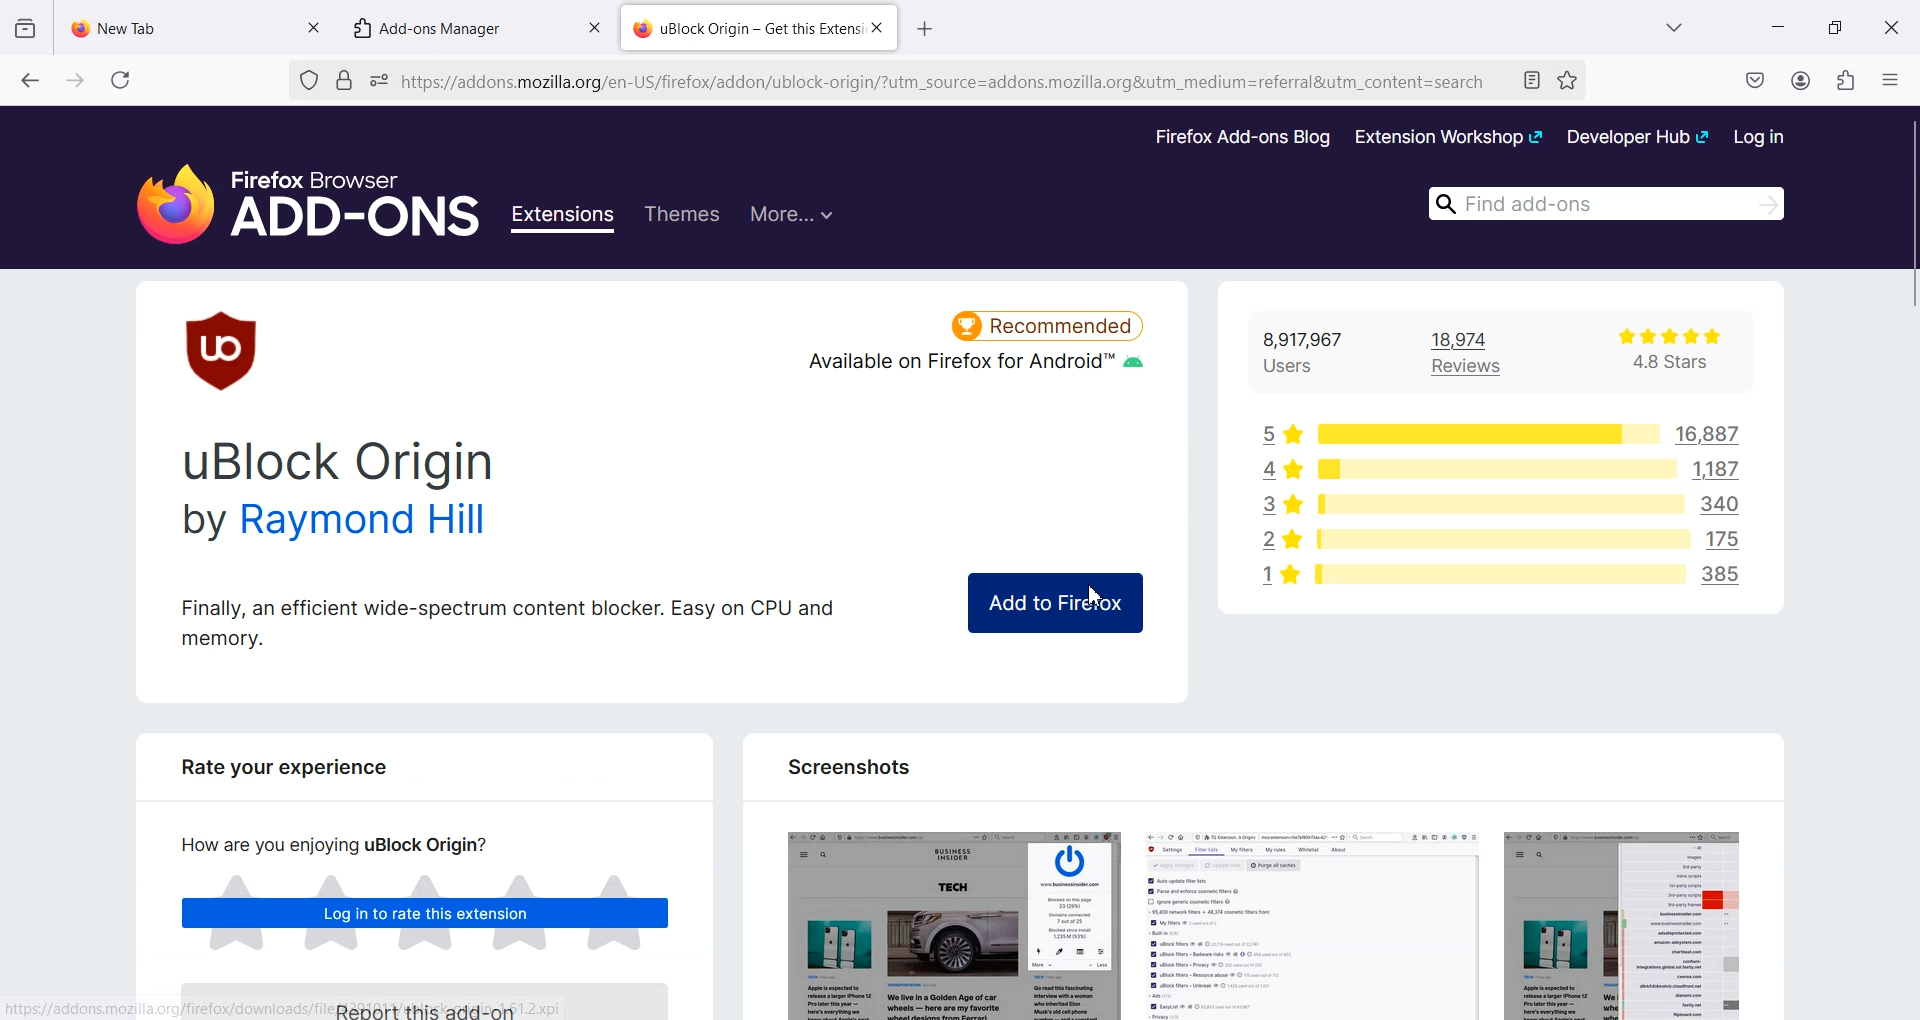  Describe the element at coordinates (1498, 541) in the screenshot. I see `rating bar` at that location.